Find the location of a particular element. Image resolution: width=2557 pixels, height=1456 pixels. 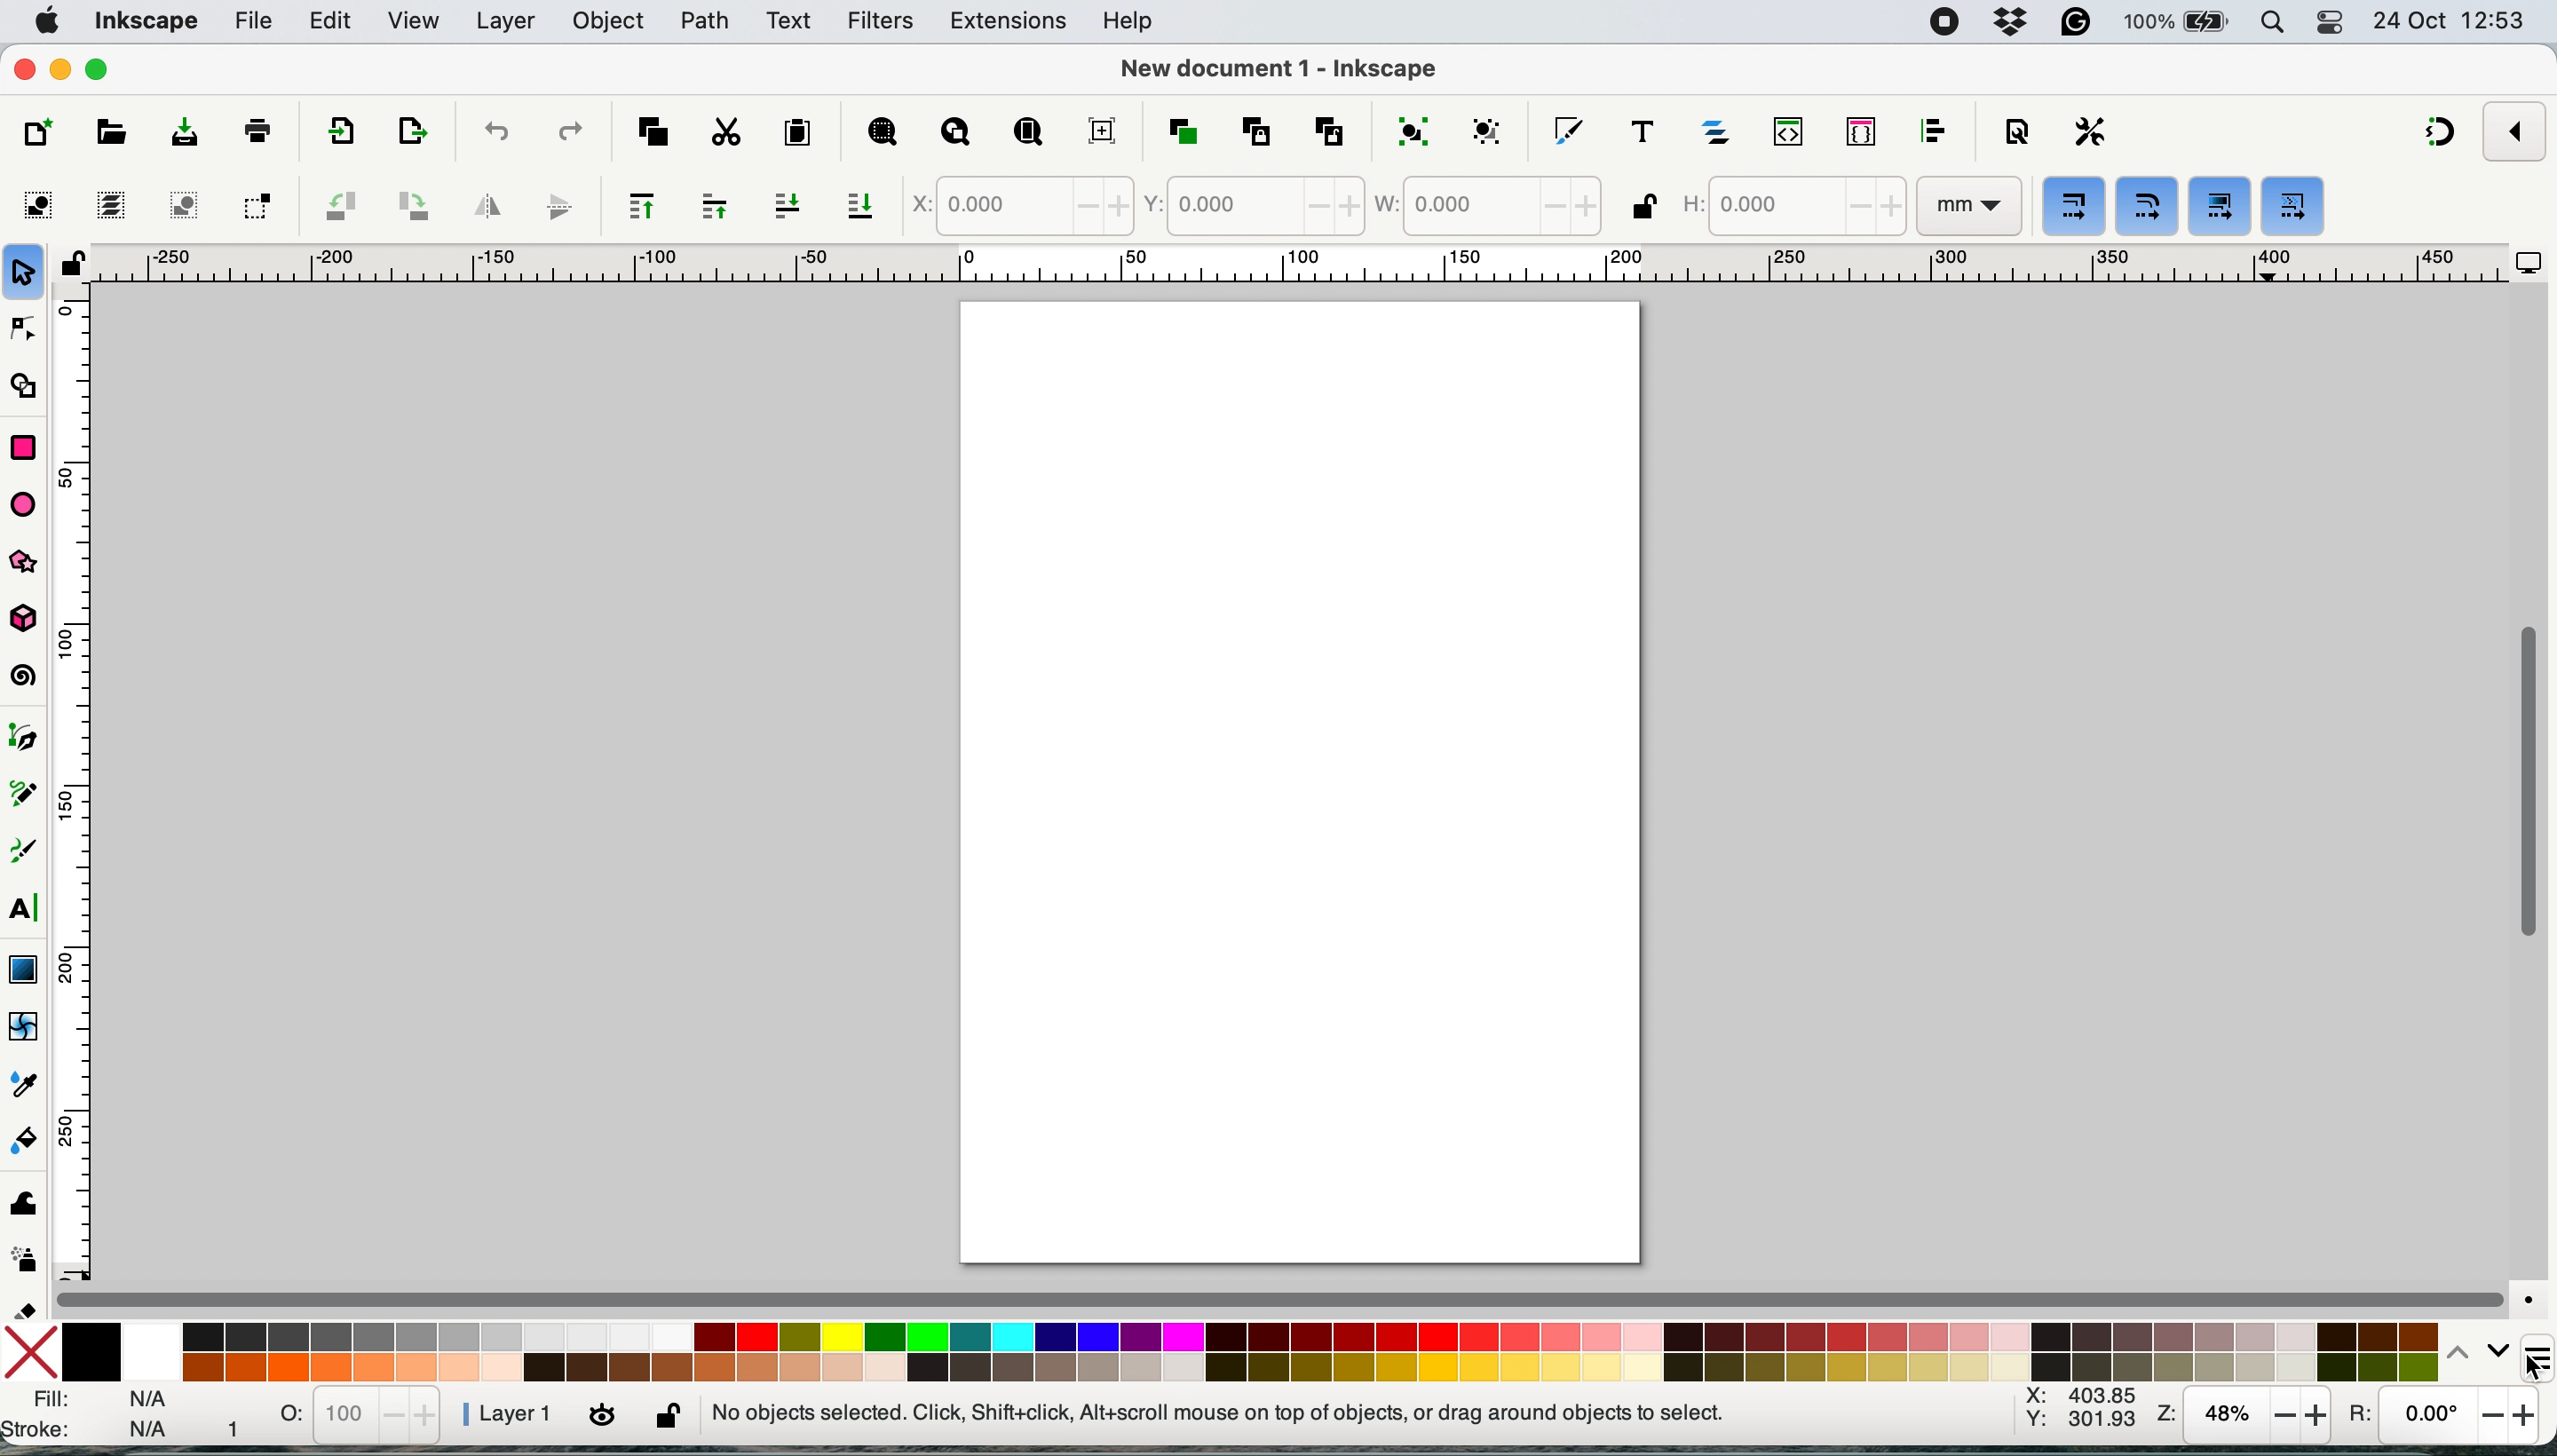

24 oct 12:53 is located at coordinates (2452, 24).